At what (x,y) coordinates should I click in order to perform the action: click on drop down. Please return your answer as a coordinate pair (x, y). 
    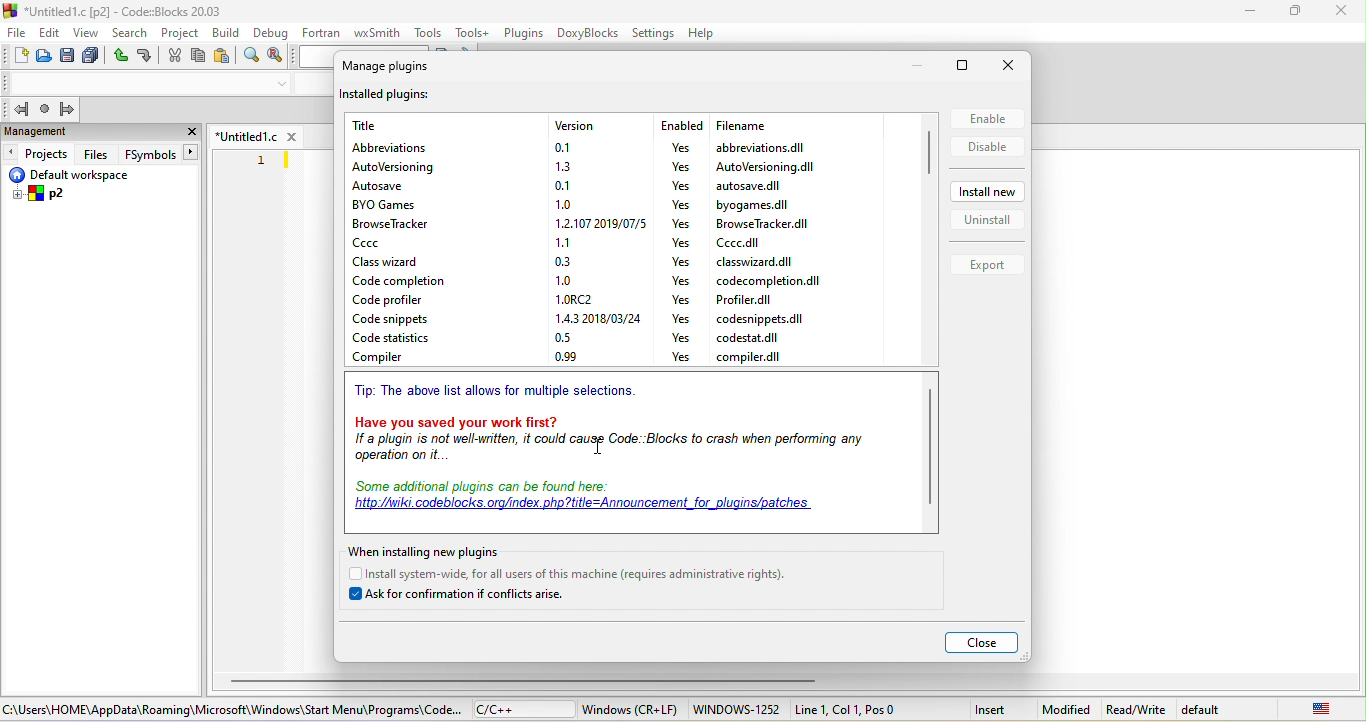
    Looking at the image, I should click on (282, 85).